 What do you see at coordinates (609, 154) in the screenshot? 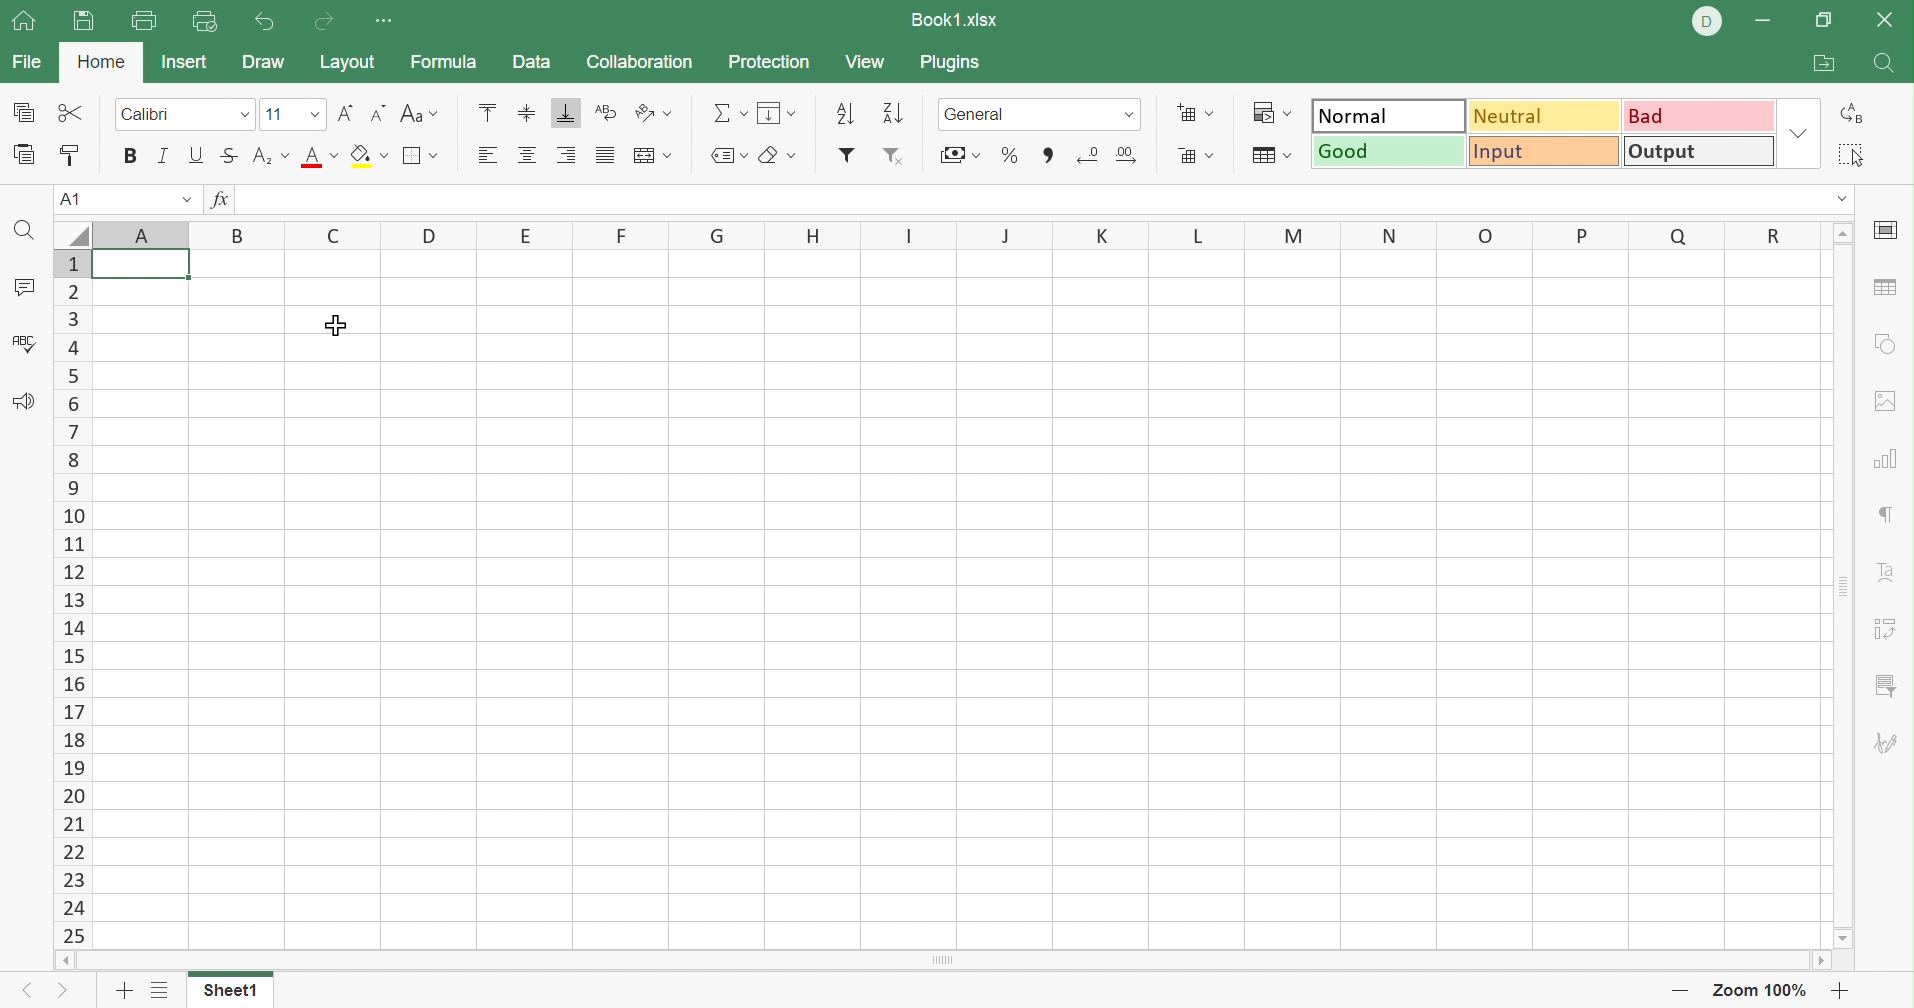
I see `Justified` at bounding box center [609, 154].